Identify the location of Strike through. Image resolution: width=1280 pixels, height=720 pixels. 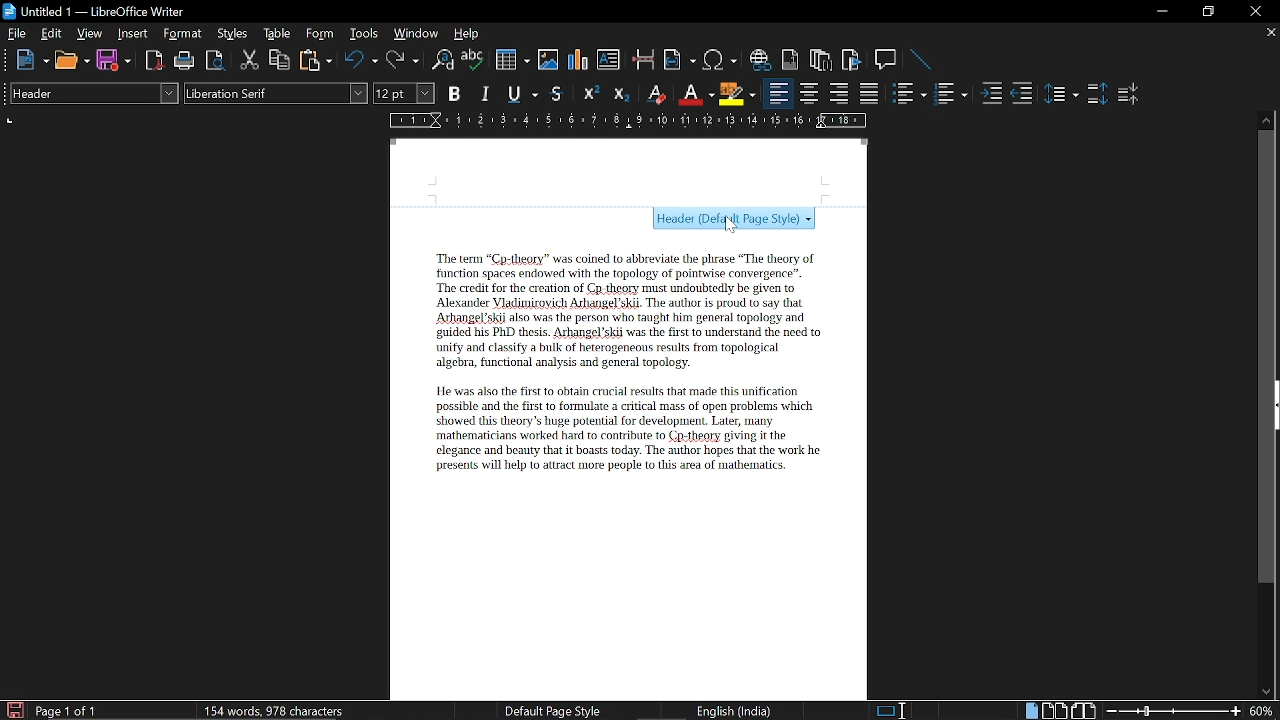
(557, 93).